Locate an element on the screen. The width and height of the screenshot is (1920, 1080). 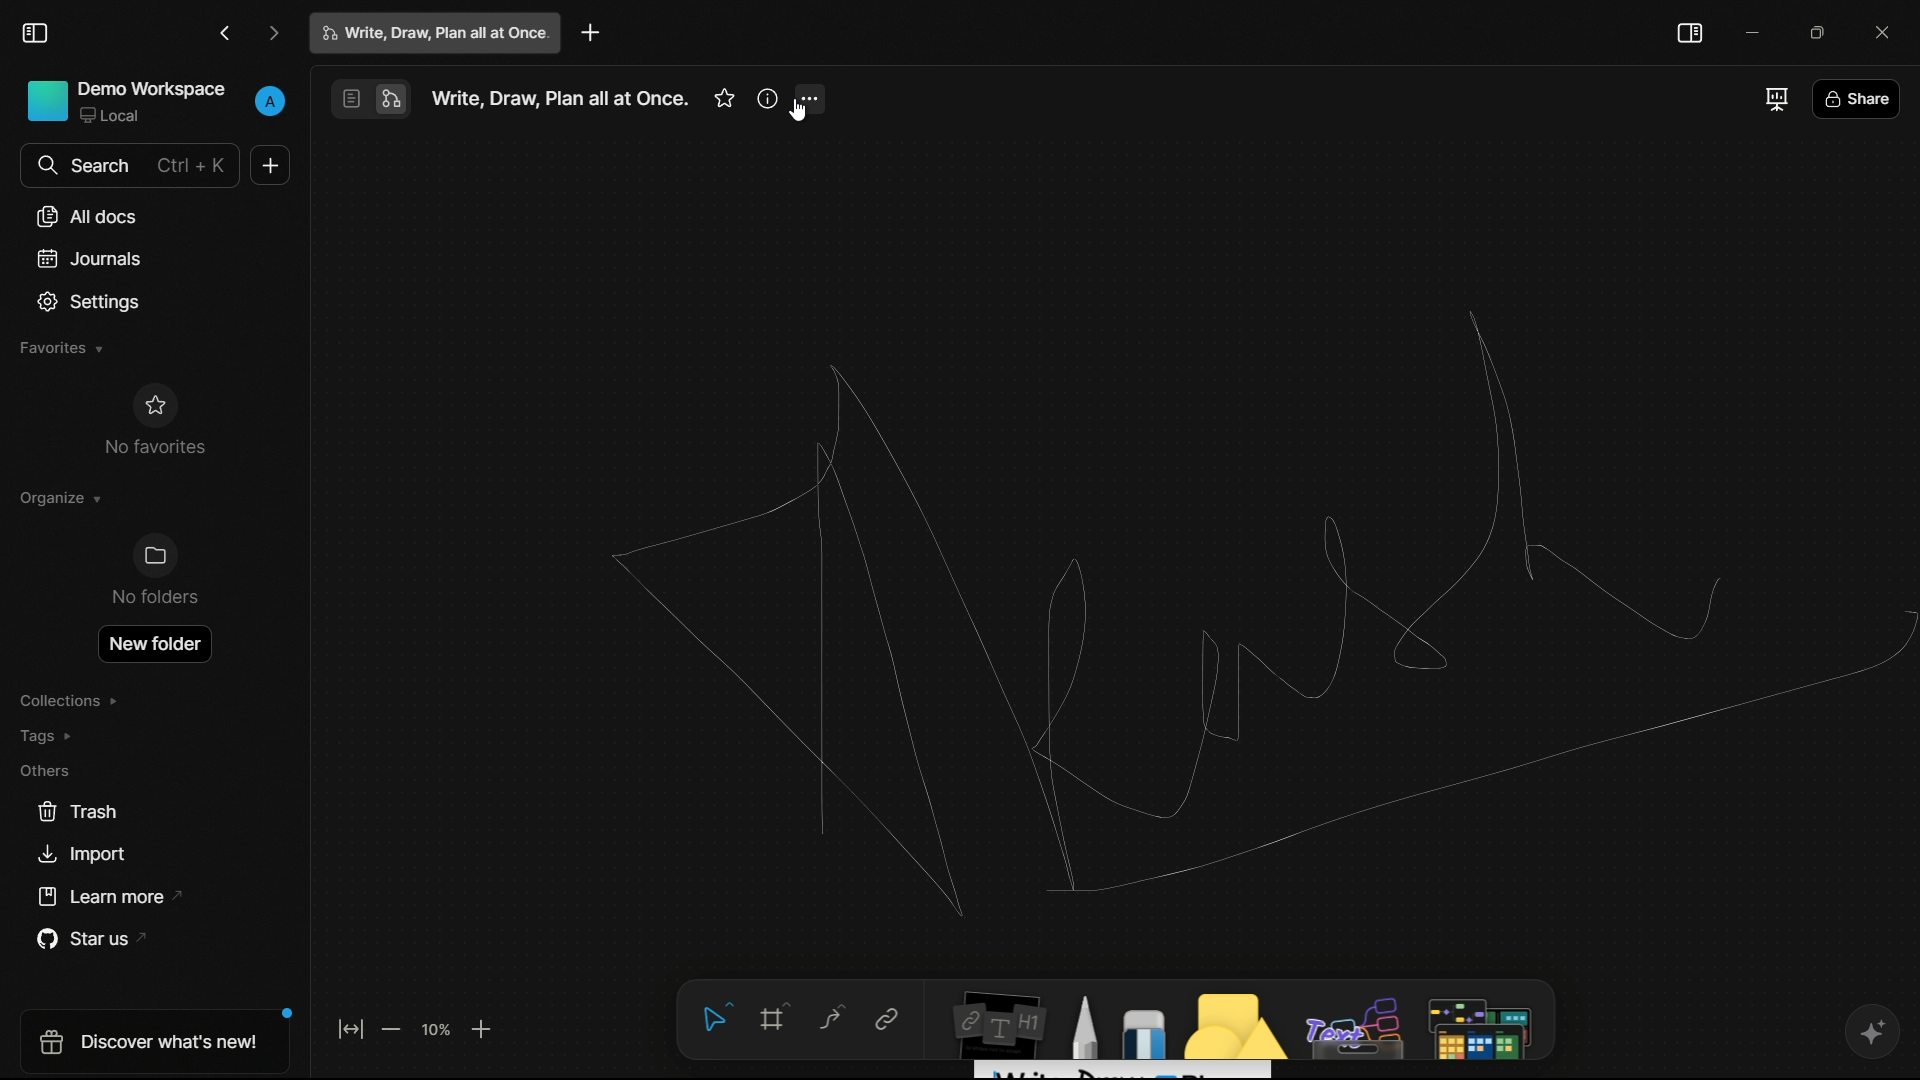
edgeless mode is located at coordinates (394, 100).